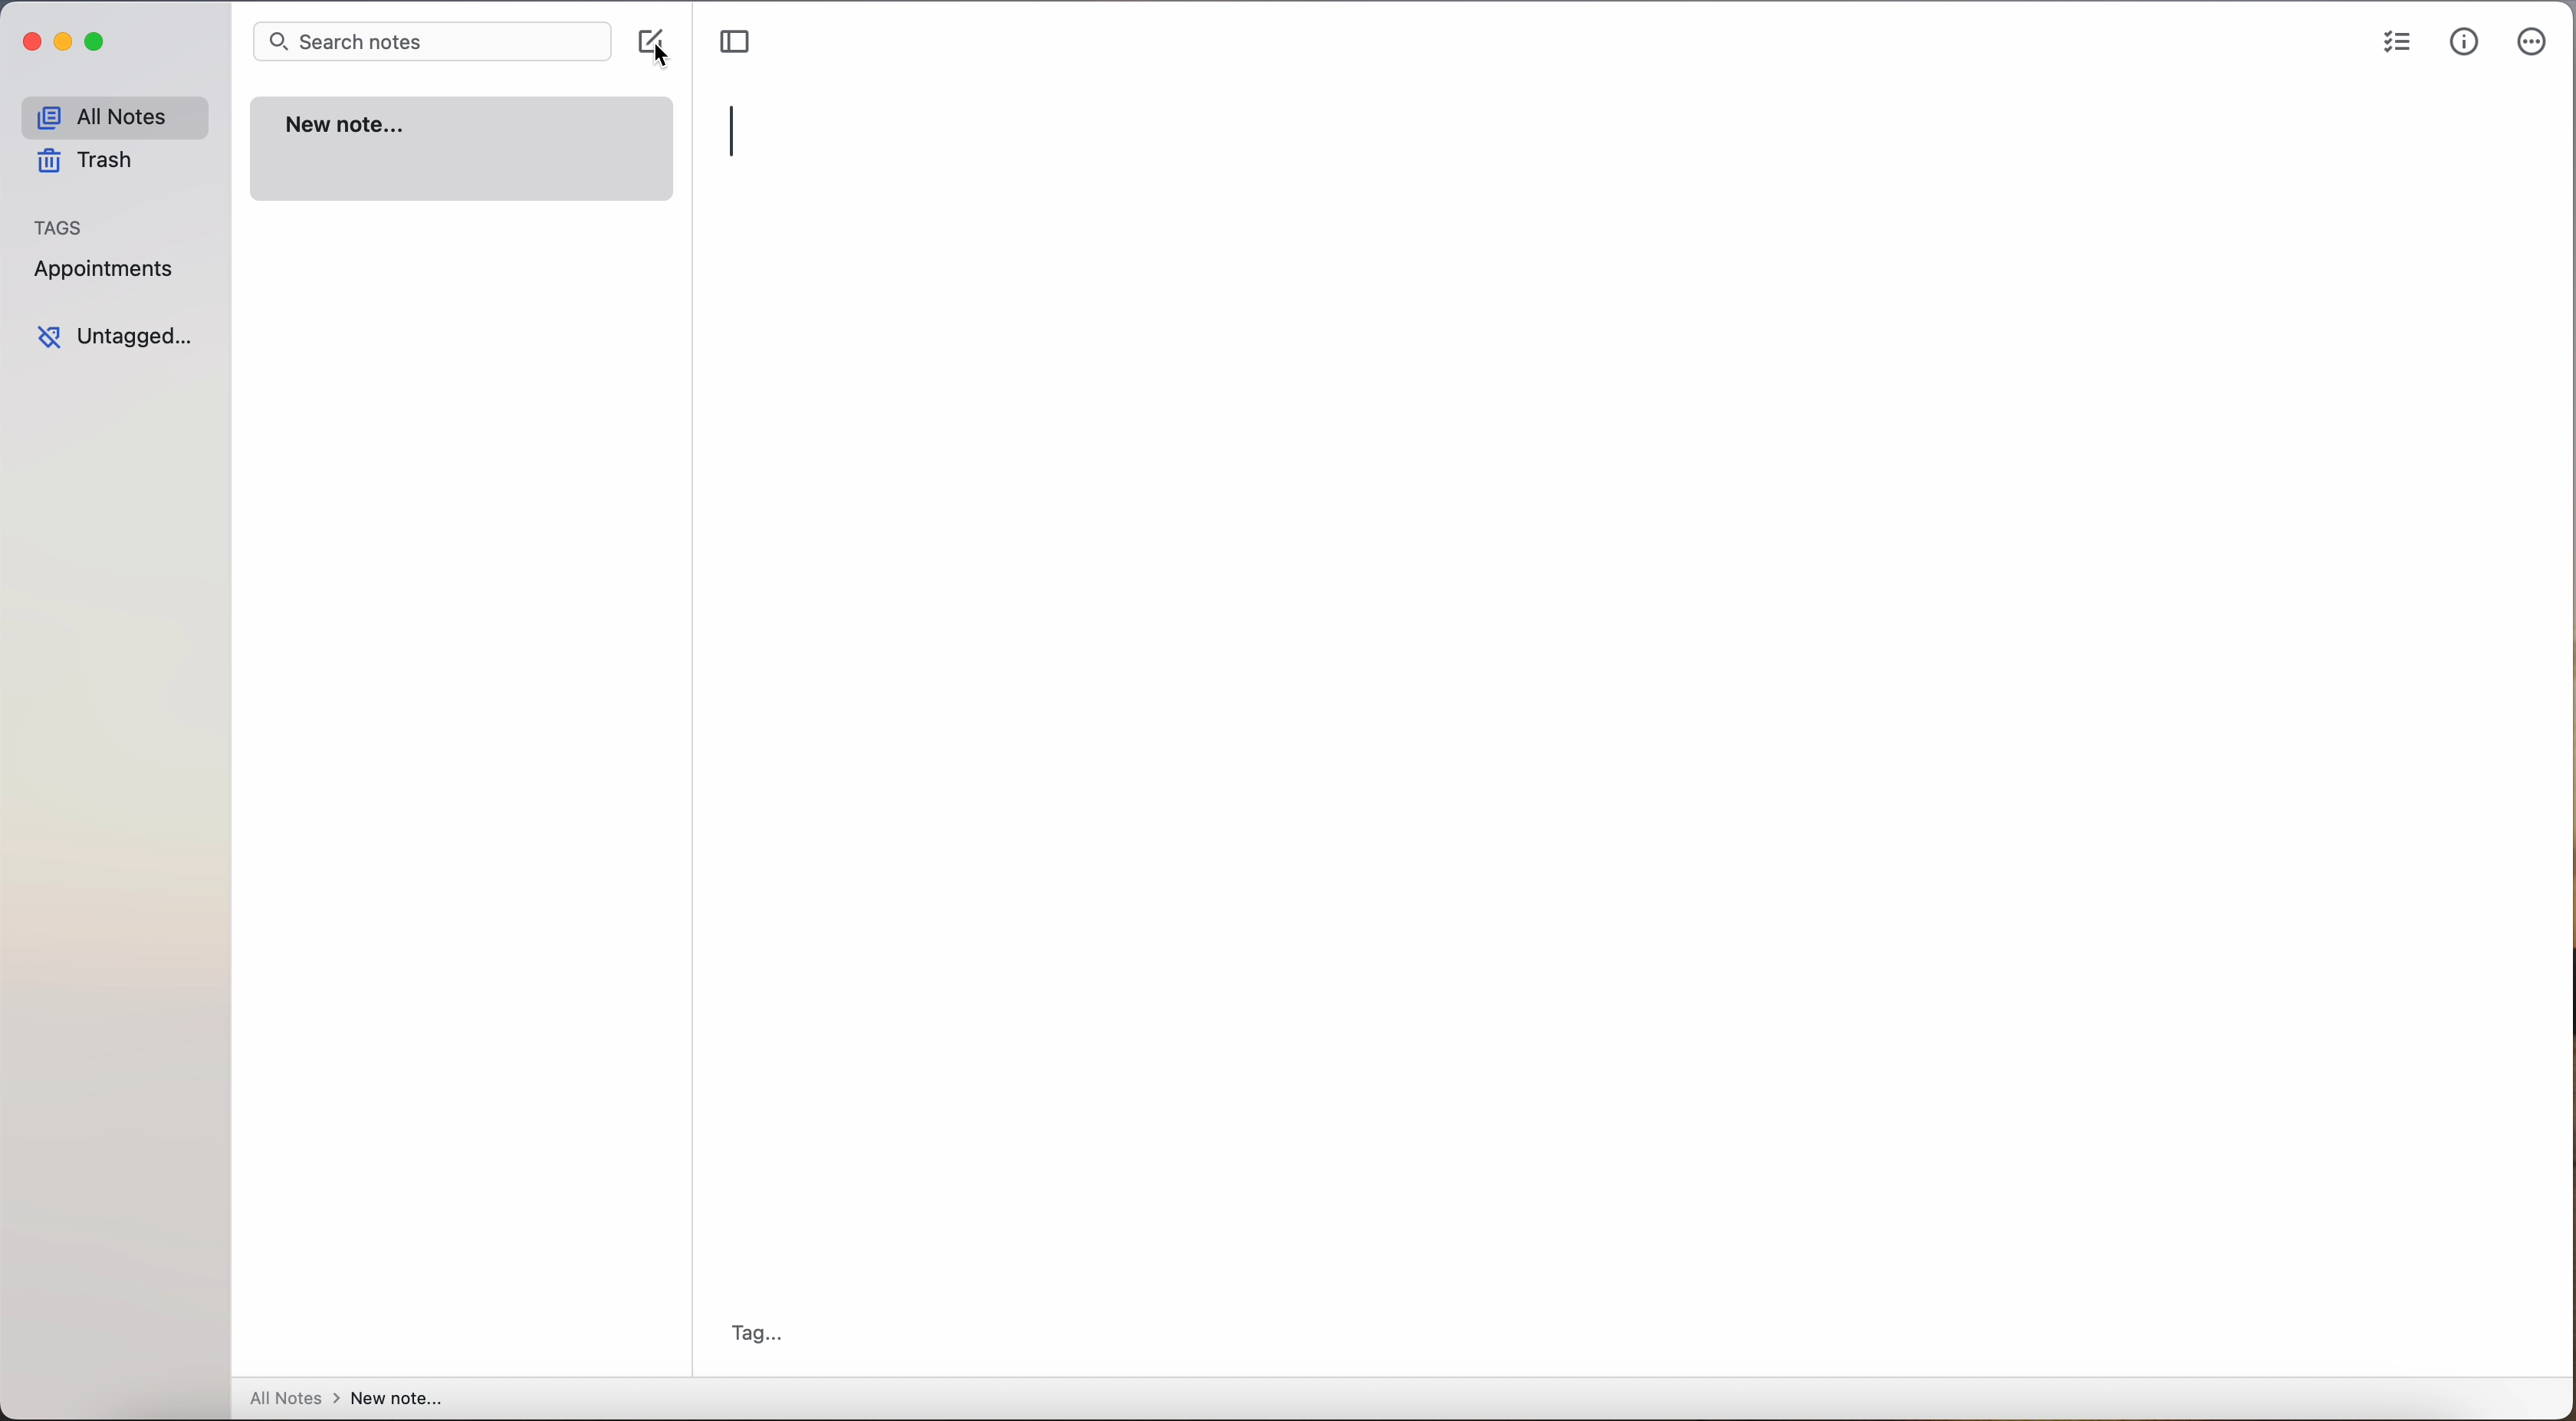 This screenshot has height=1421, width=2576. Describe the element at coordinates (661, 51) in the screenshot. I see `cursor` at that location.